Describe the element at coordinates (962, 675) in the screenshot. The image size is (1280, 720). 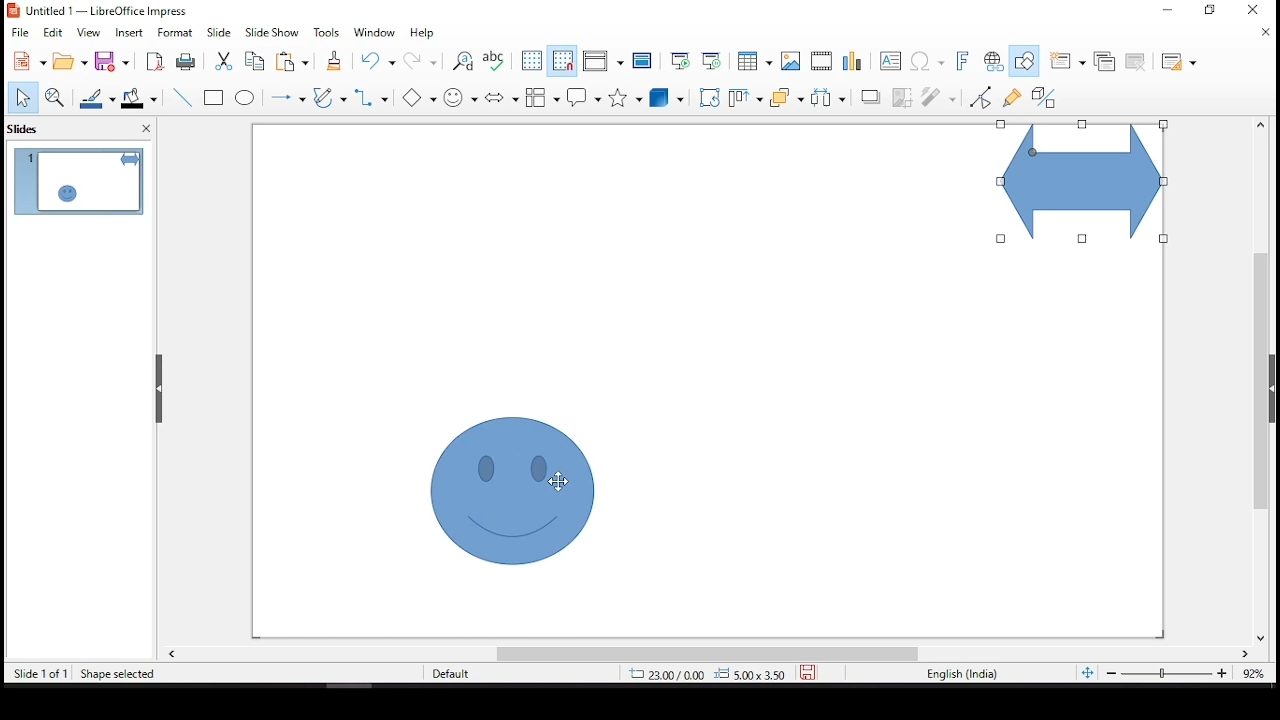
I see `english (india)` at that location.